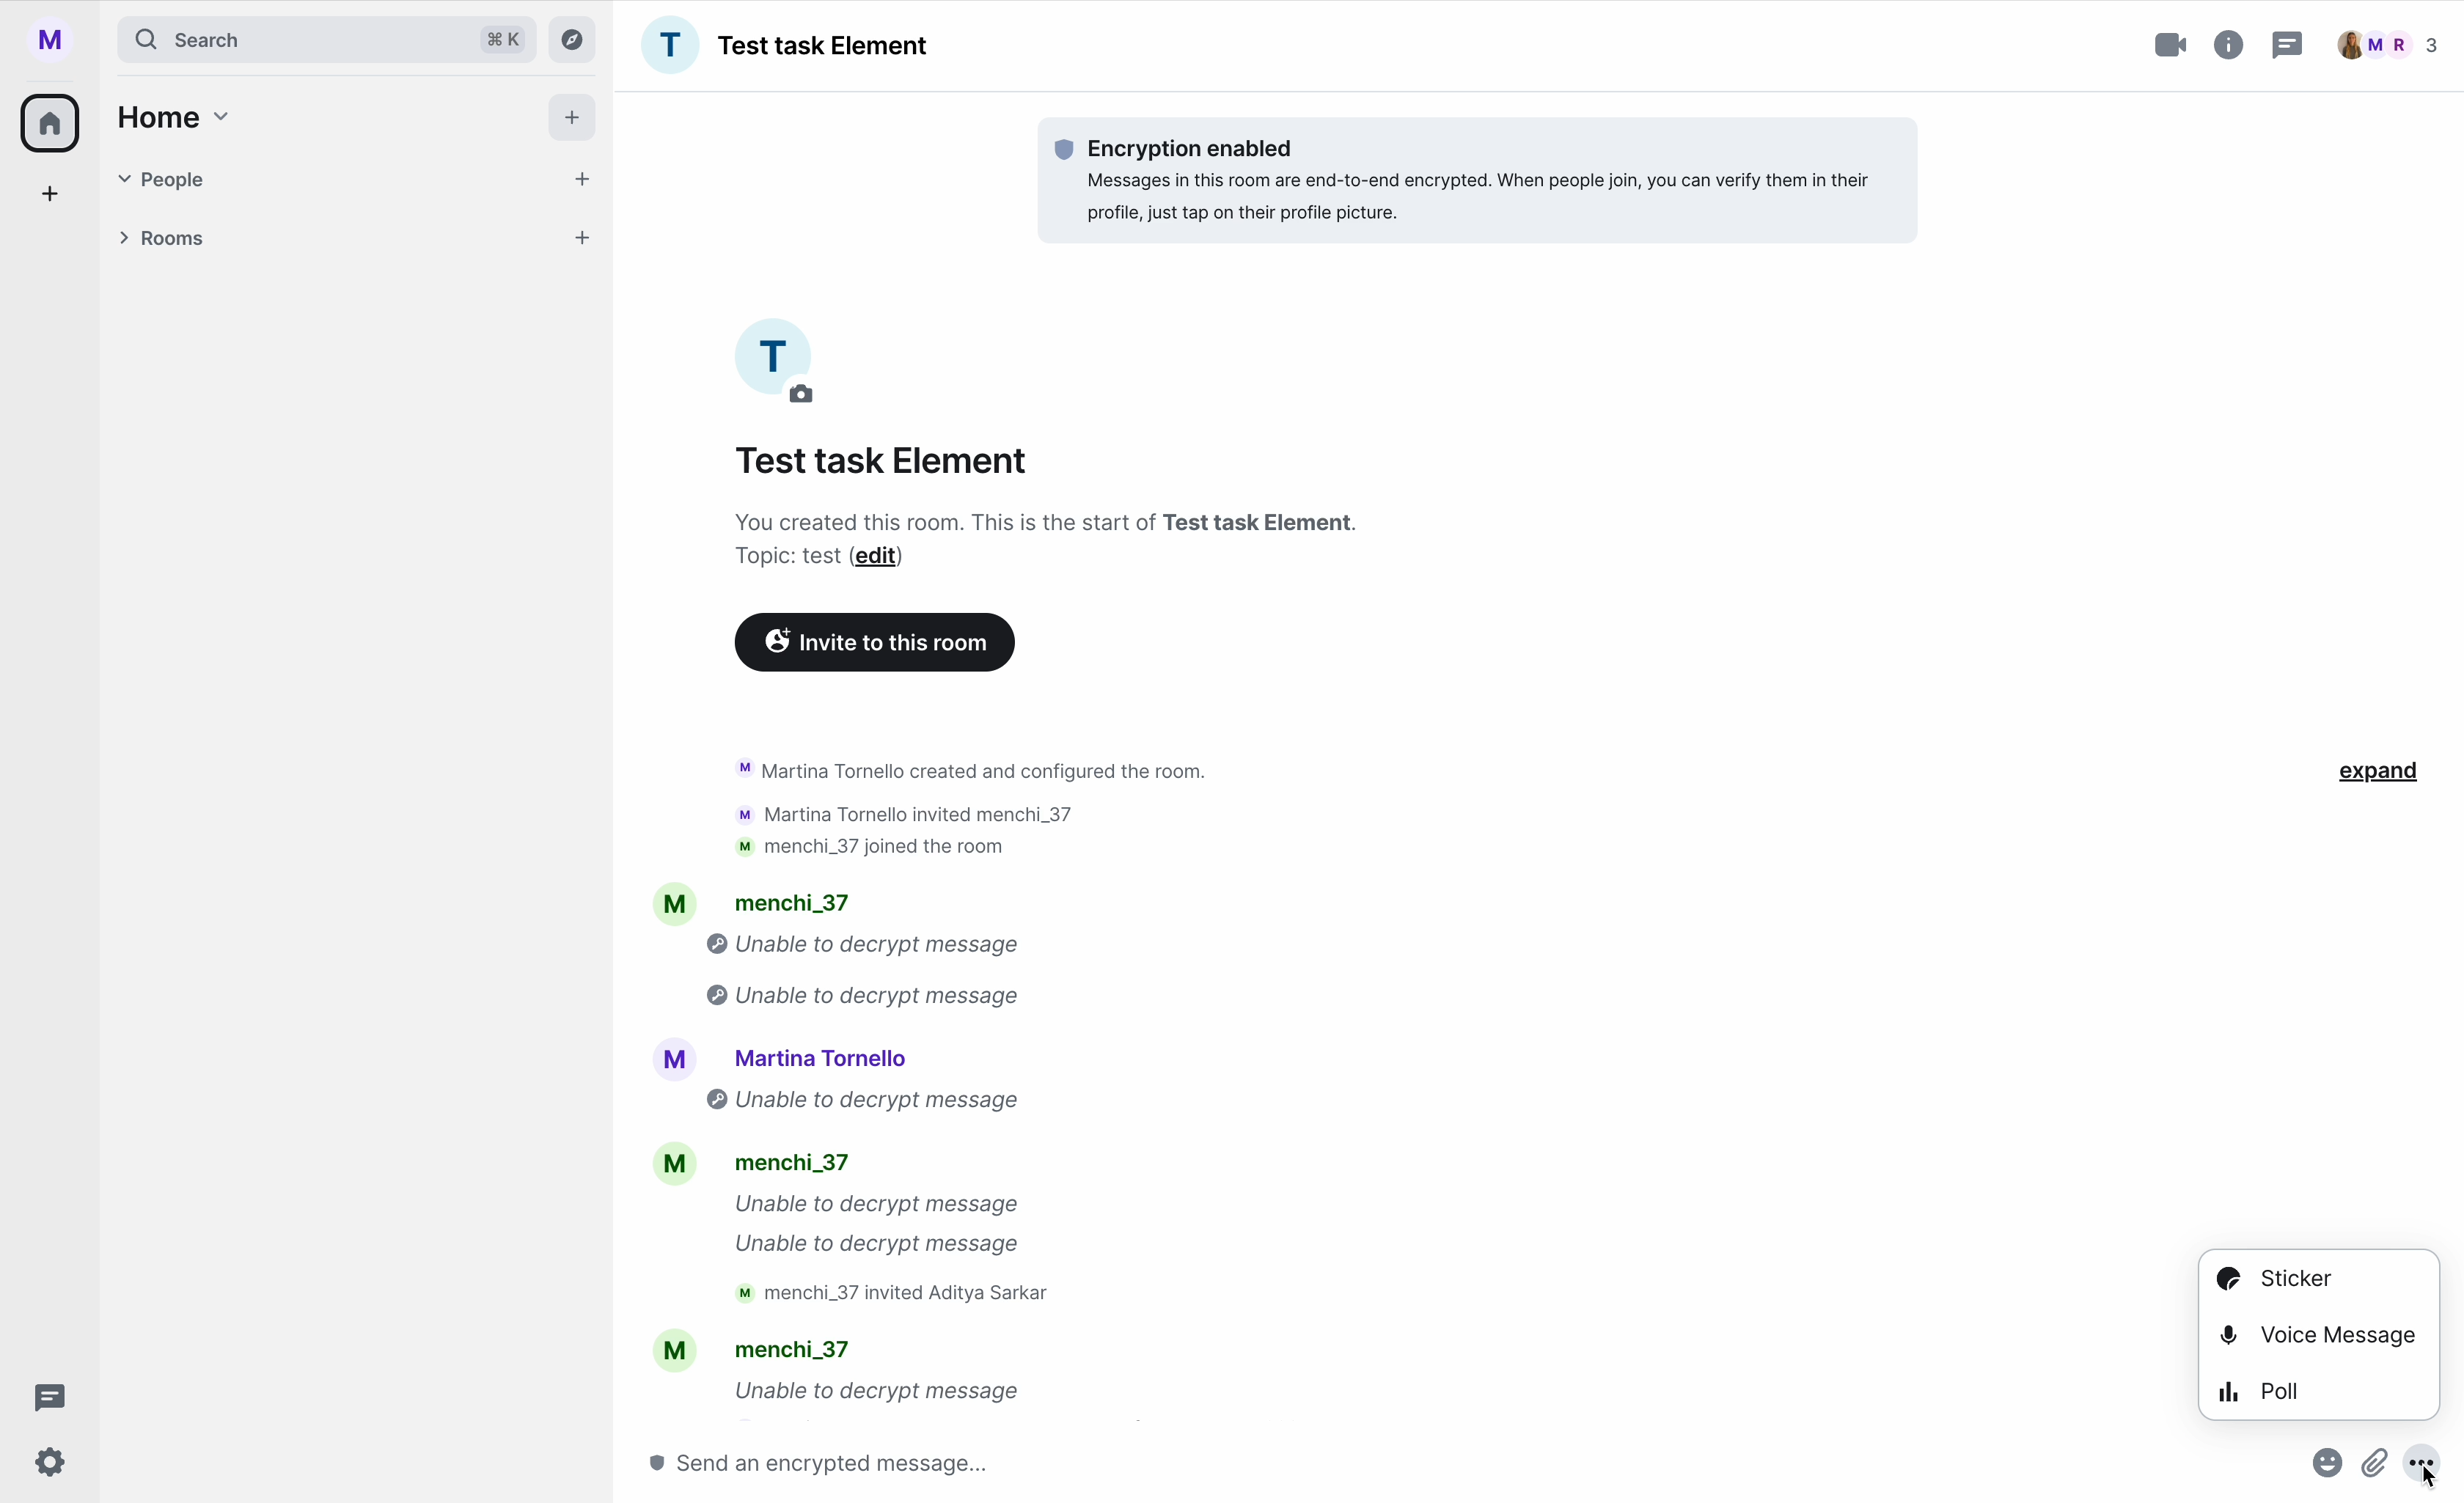  Describe the element at coordinates (785, 45) in the screenshot. I see `Test task Element` at that location.